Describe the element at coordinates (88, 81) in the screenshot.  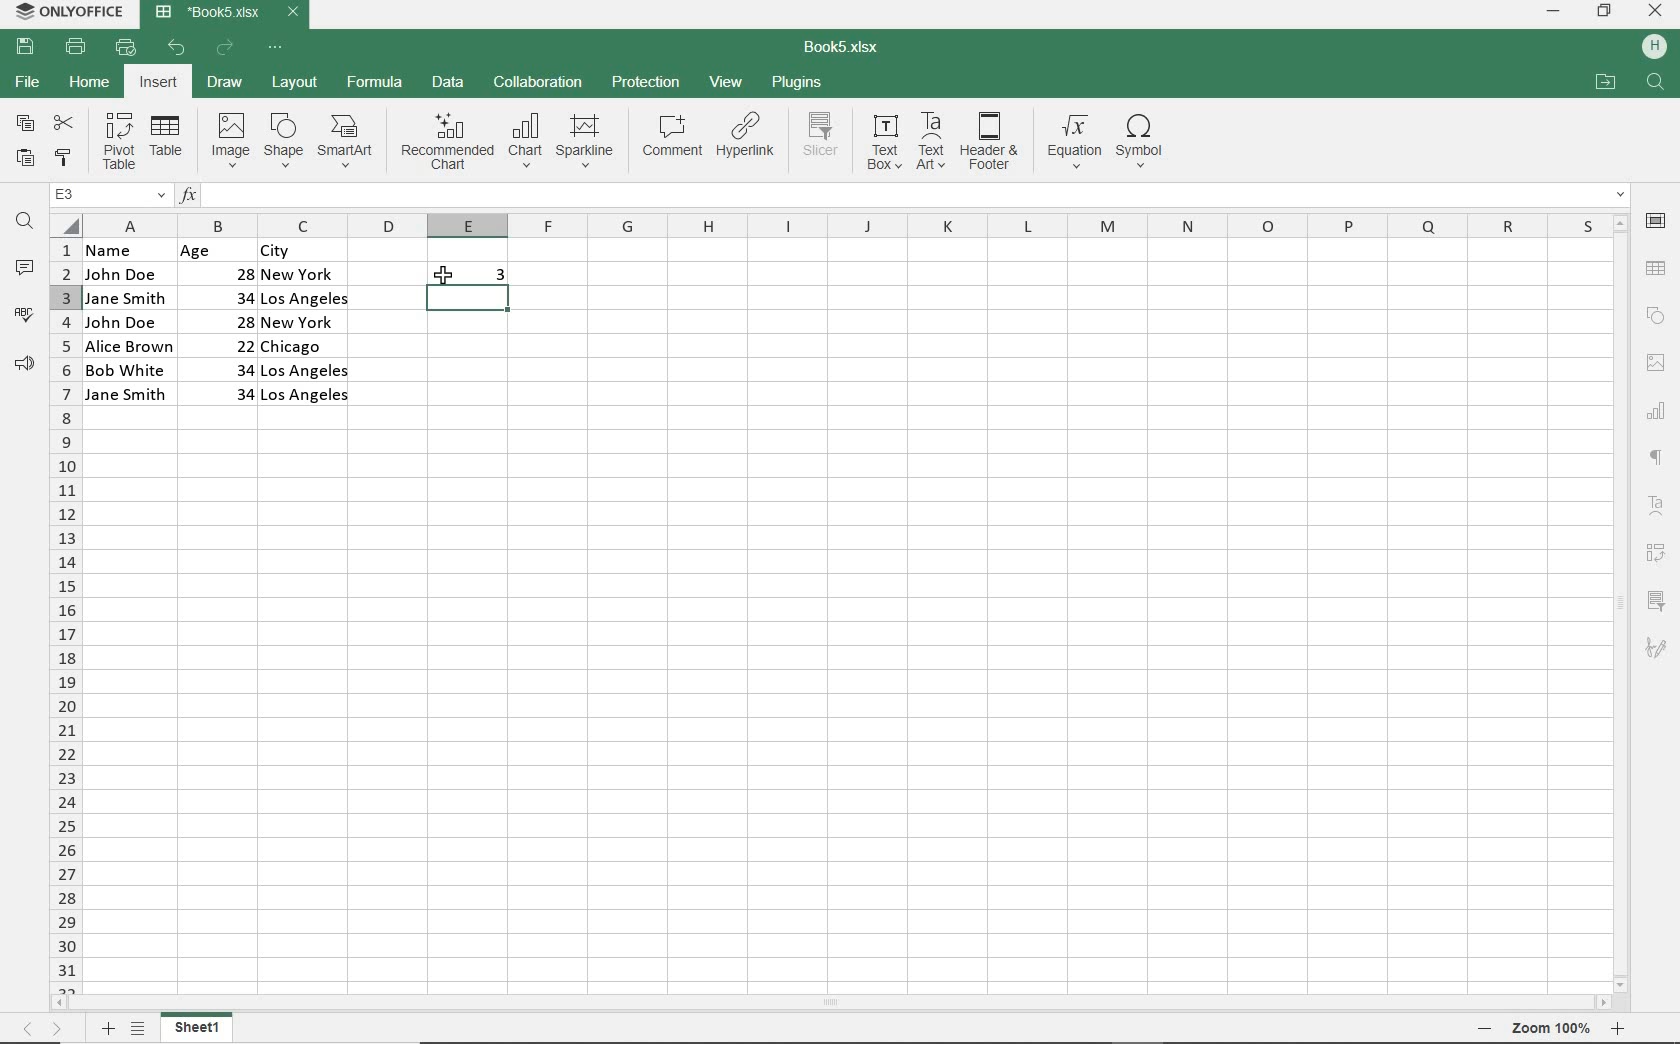
I see `HOME` at that location.